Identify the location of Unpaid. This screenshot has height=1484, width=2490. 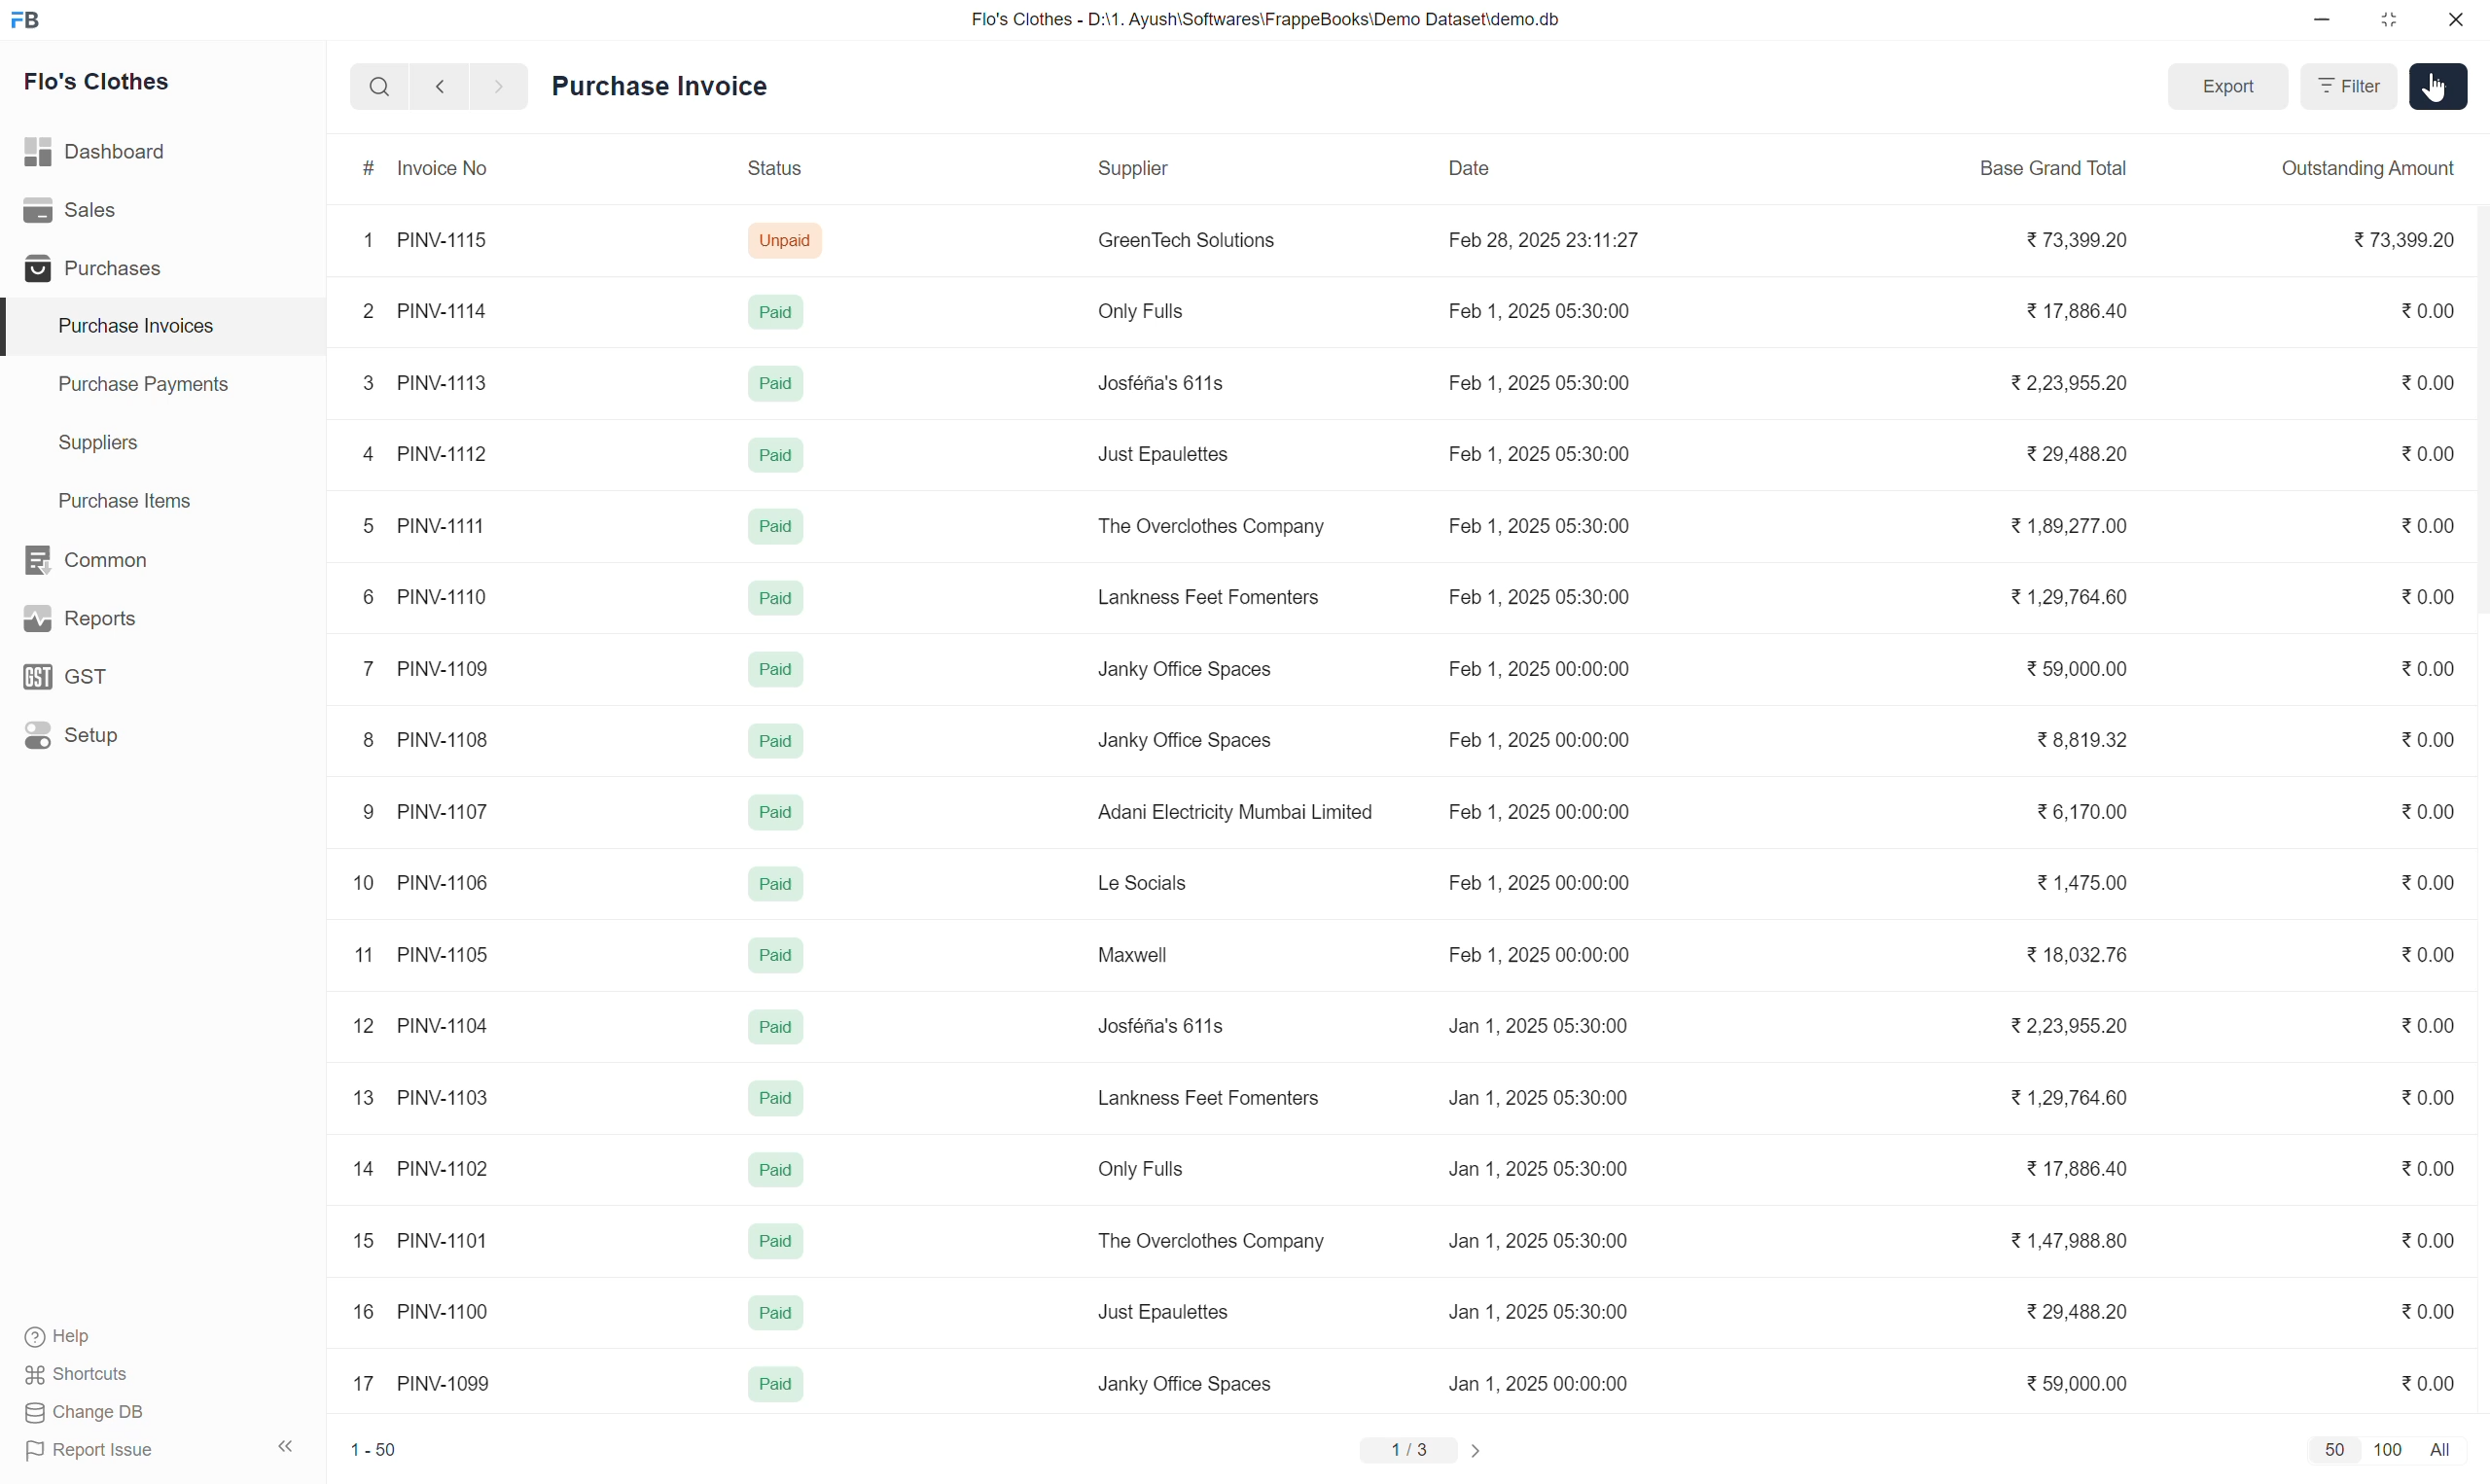
(792, 240).